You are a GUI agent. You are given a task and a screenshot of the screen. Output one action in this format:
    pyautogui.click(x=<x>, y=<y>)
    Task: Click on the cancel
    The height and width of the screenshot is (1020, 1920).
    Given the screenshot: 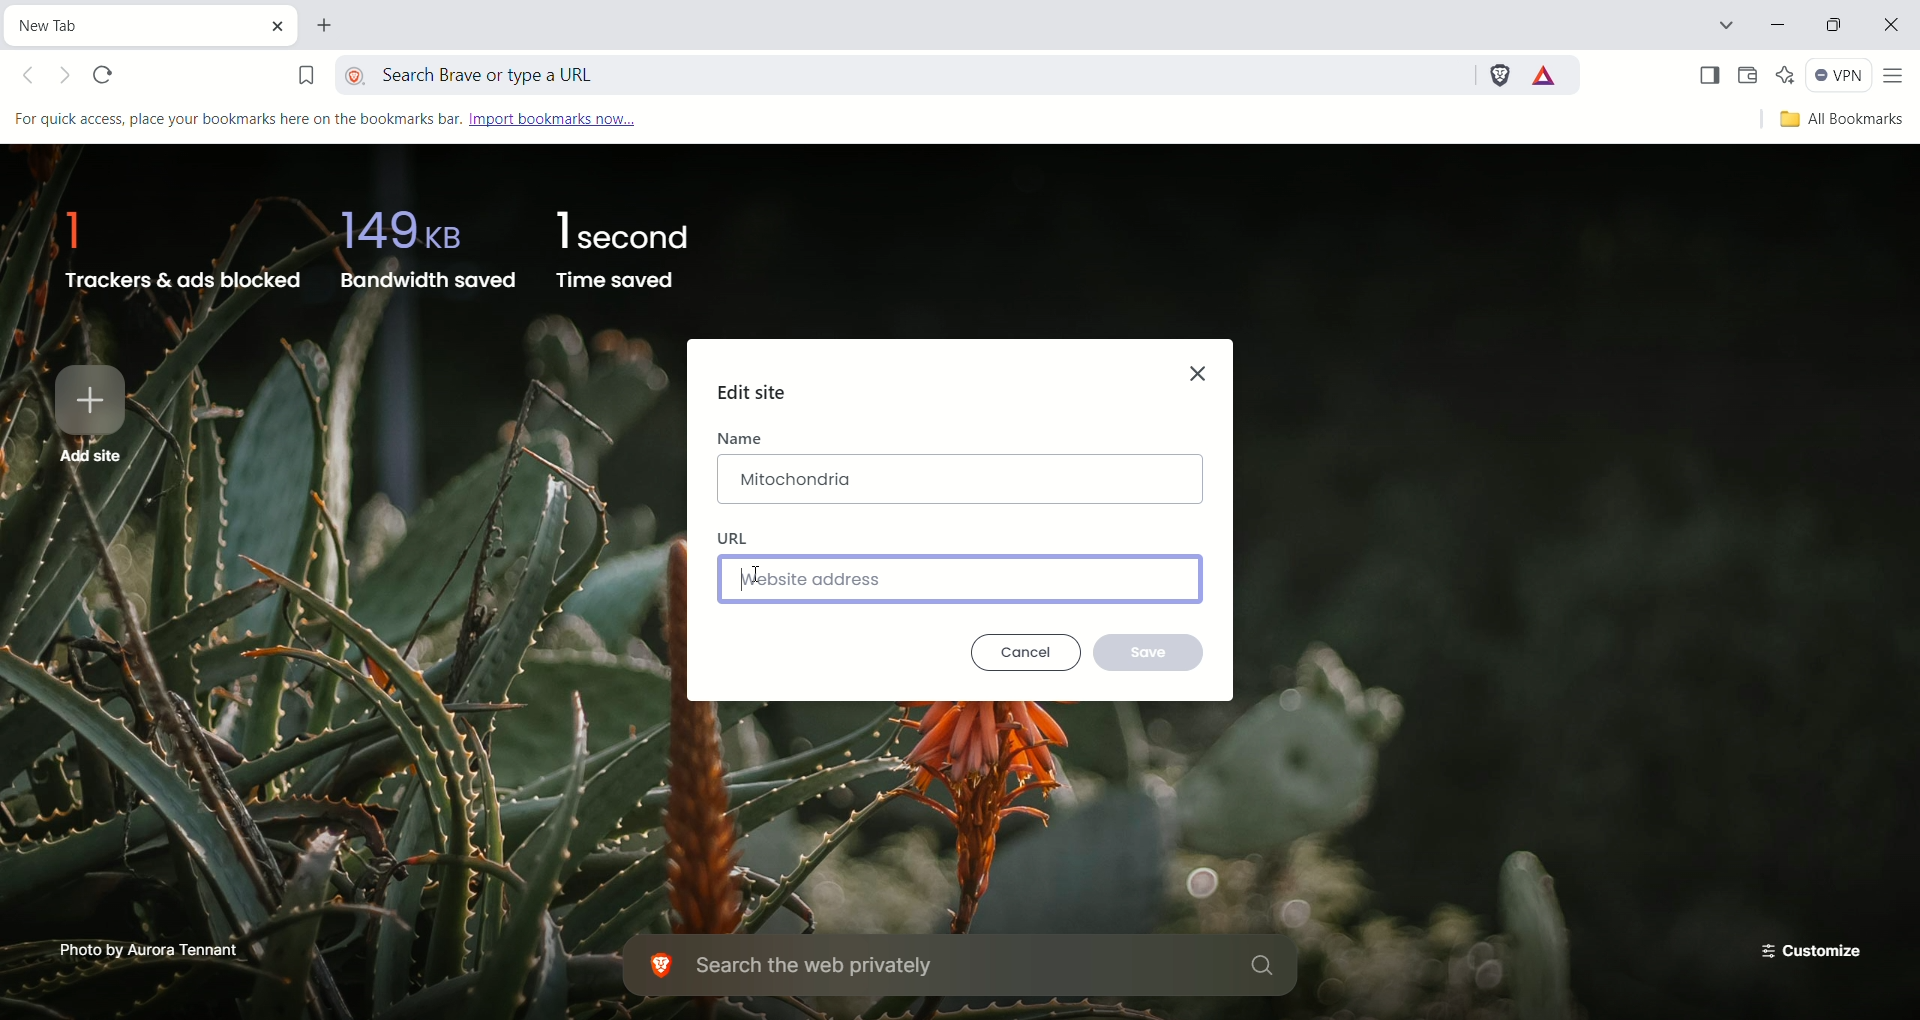 What is the action you would take?
    pyautogui.click(x=1028, y=654)
    